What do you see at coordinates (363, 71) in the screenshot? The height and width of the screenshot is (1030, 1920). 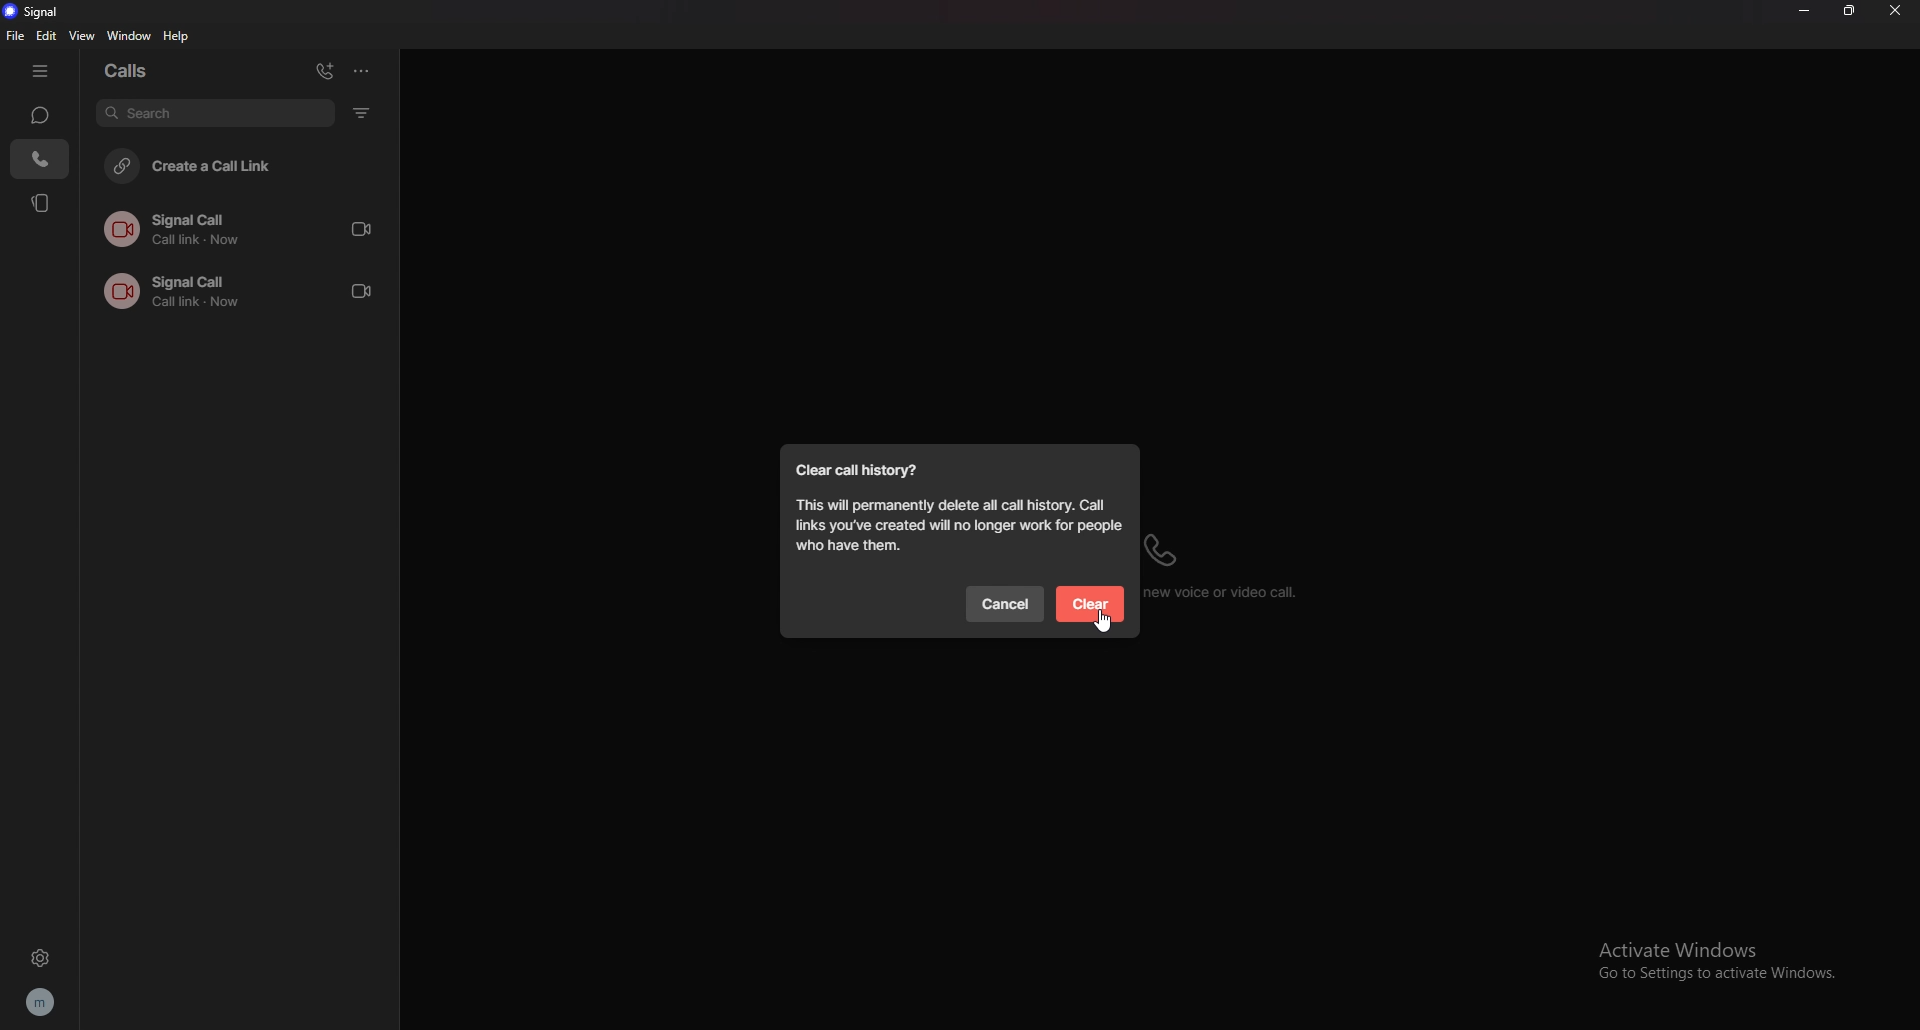 I see `options` at bounding box center [363, 71].